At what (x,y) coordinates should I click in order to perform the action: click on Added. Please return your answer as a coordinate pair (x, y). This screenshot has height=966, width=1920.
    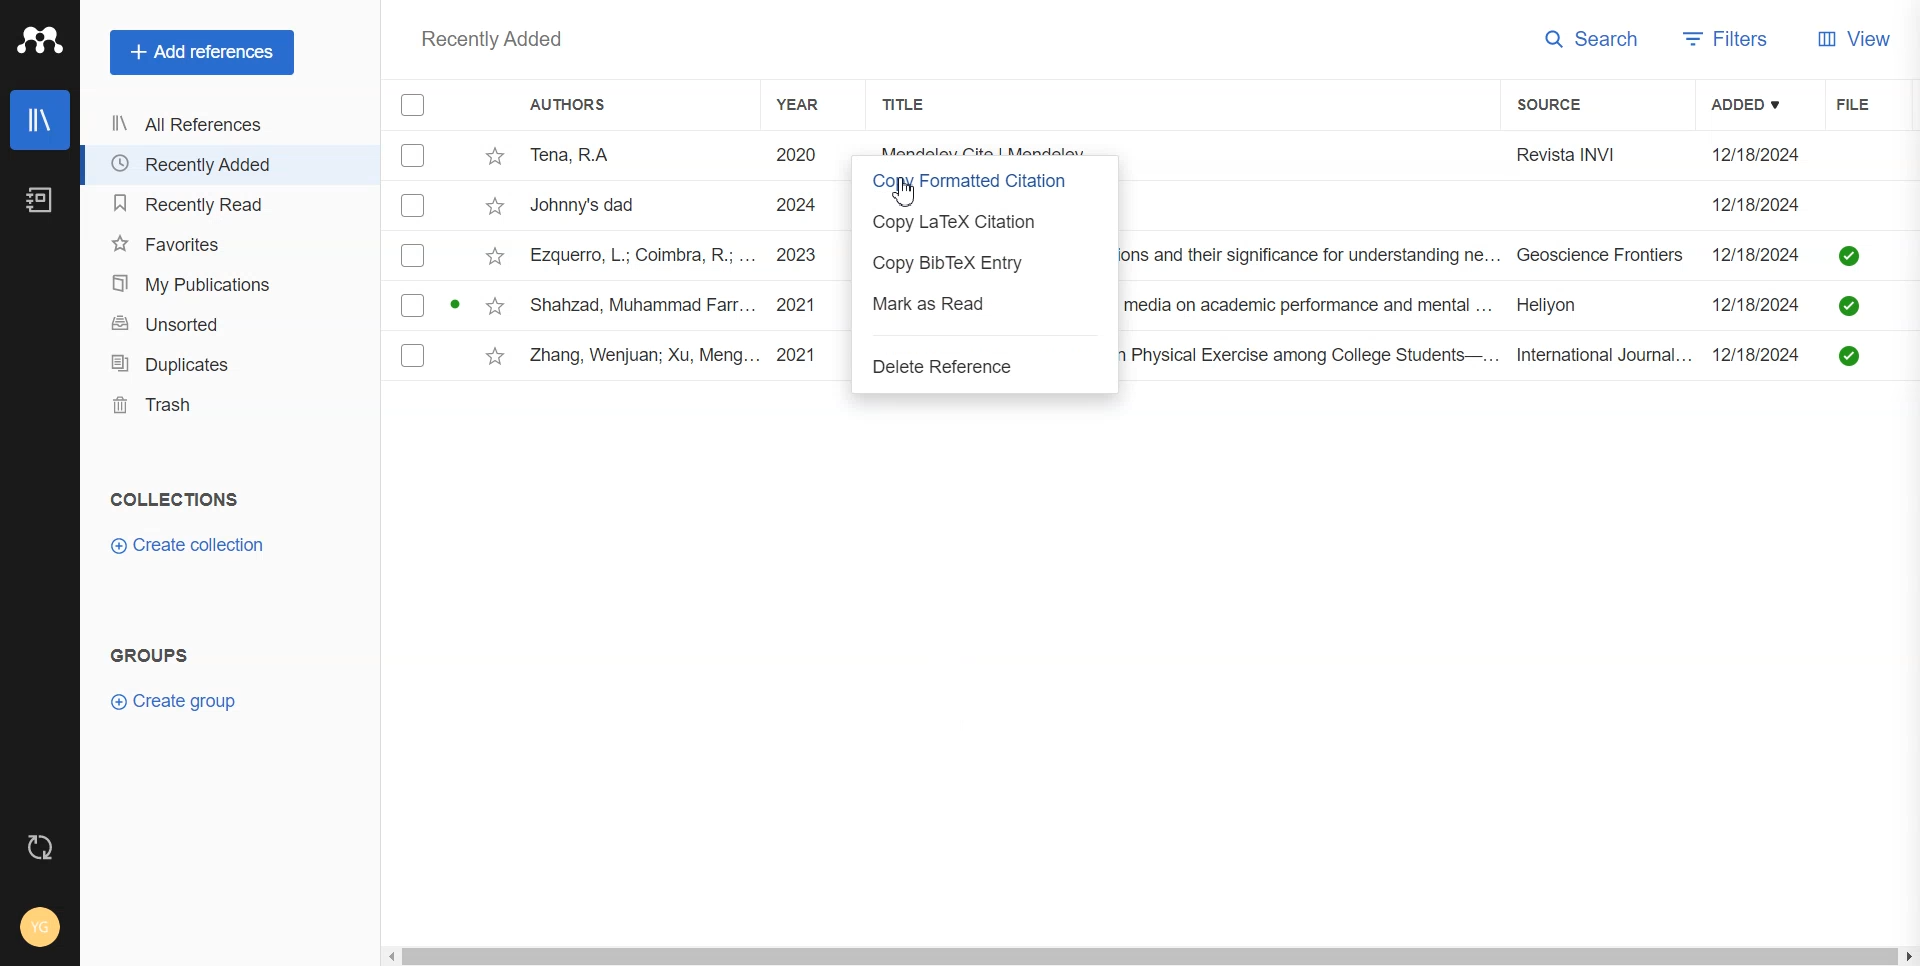
    Looking at the image, I should click on (1758, 104).